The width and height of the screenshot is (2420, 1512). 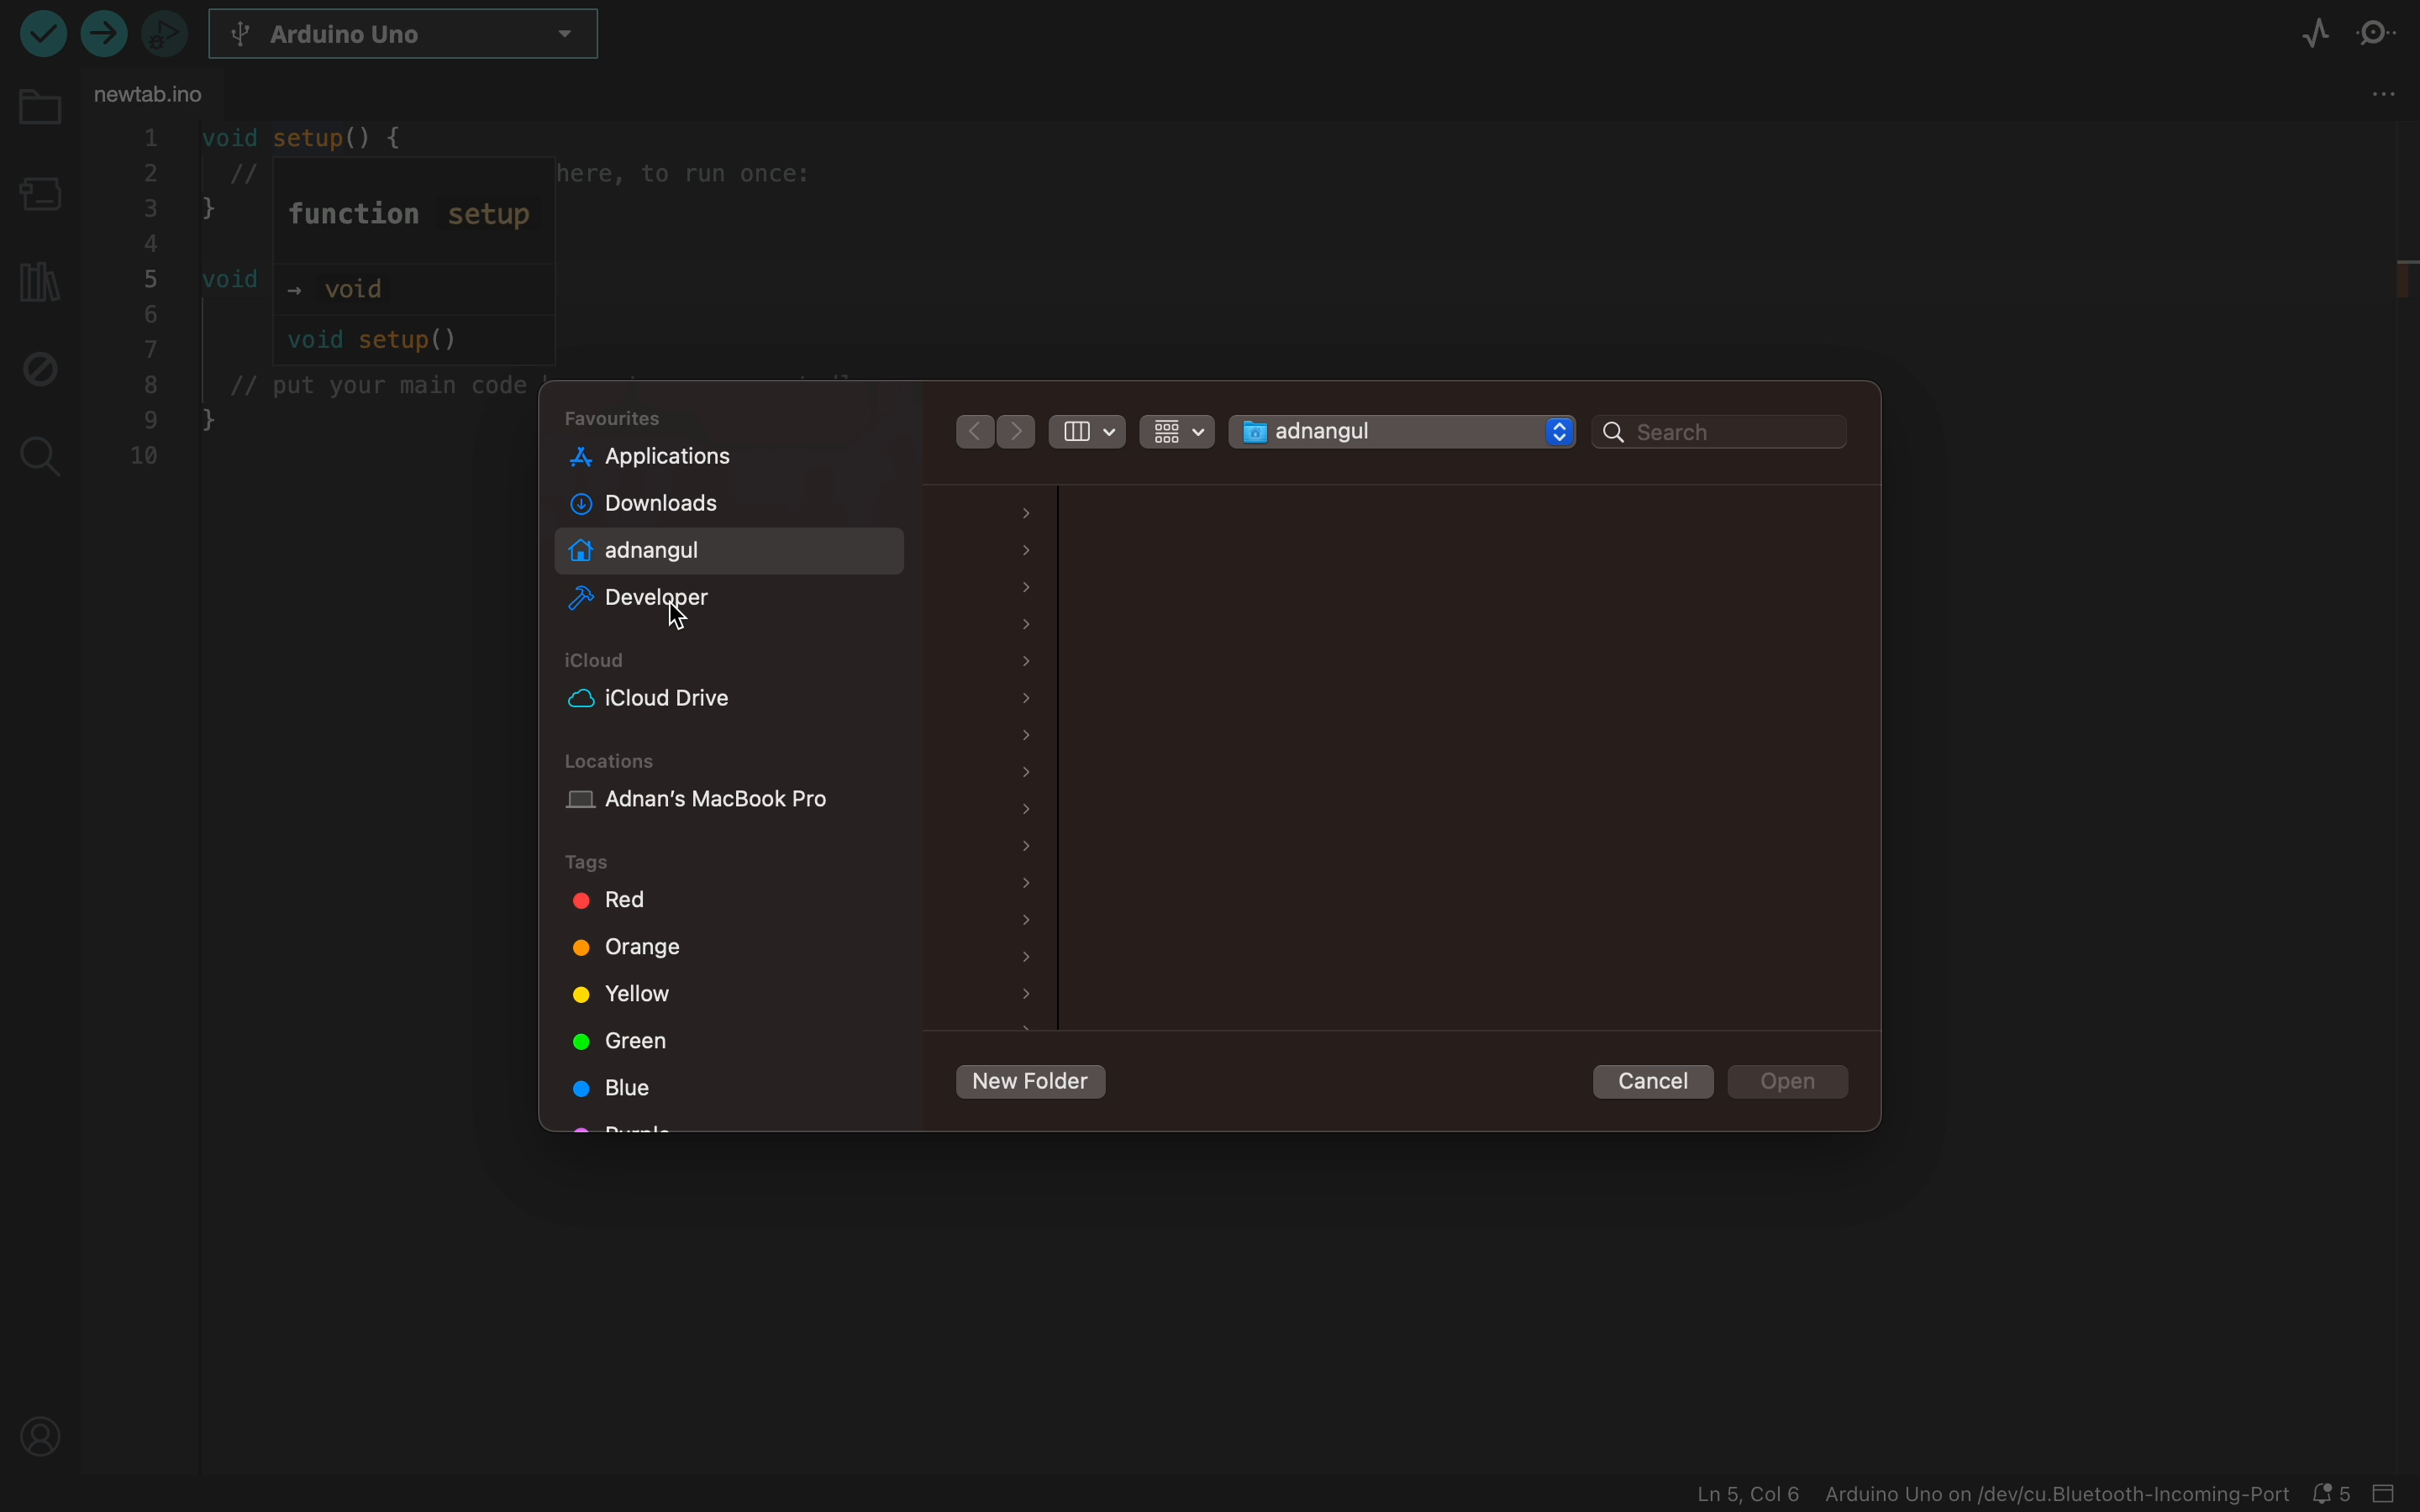 I want to click on row filter, so click(x=1174, y=428).